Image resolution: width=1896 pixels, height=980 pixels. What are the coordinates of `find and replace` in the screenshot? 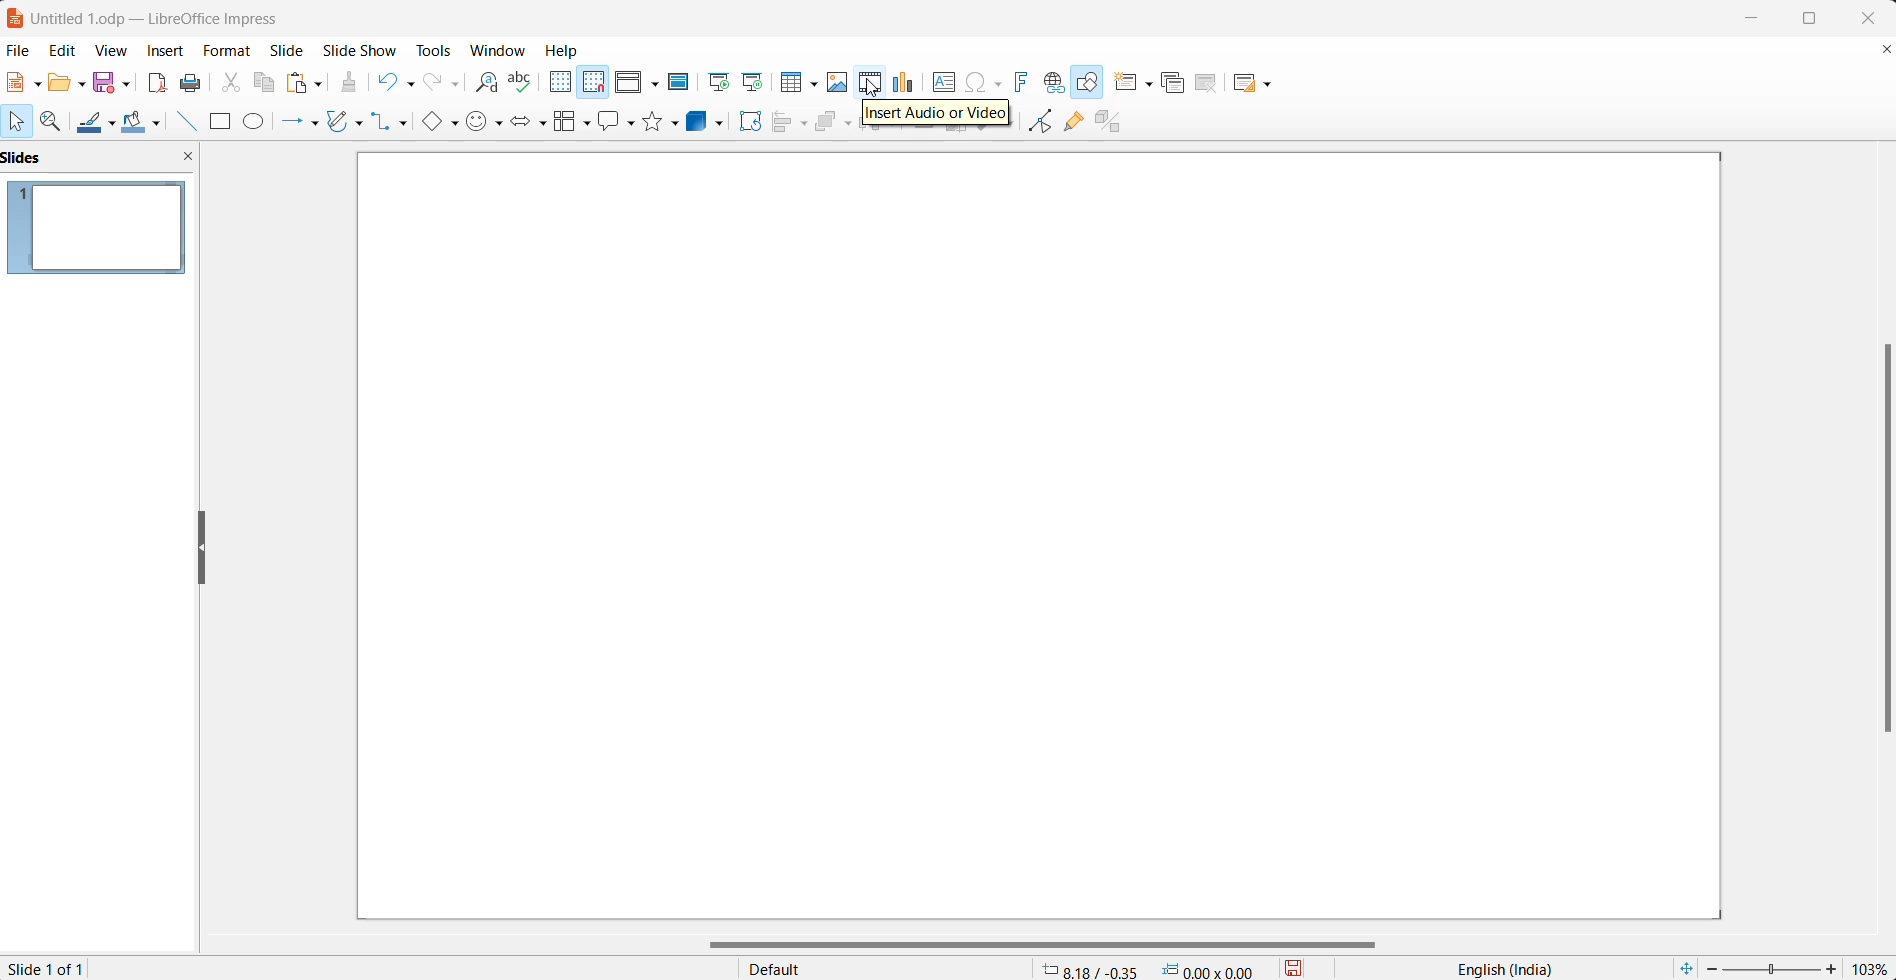 It's located at (489, 85).